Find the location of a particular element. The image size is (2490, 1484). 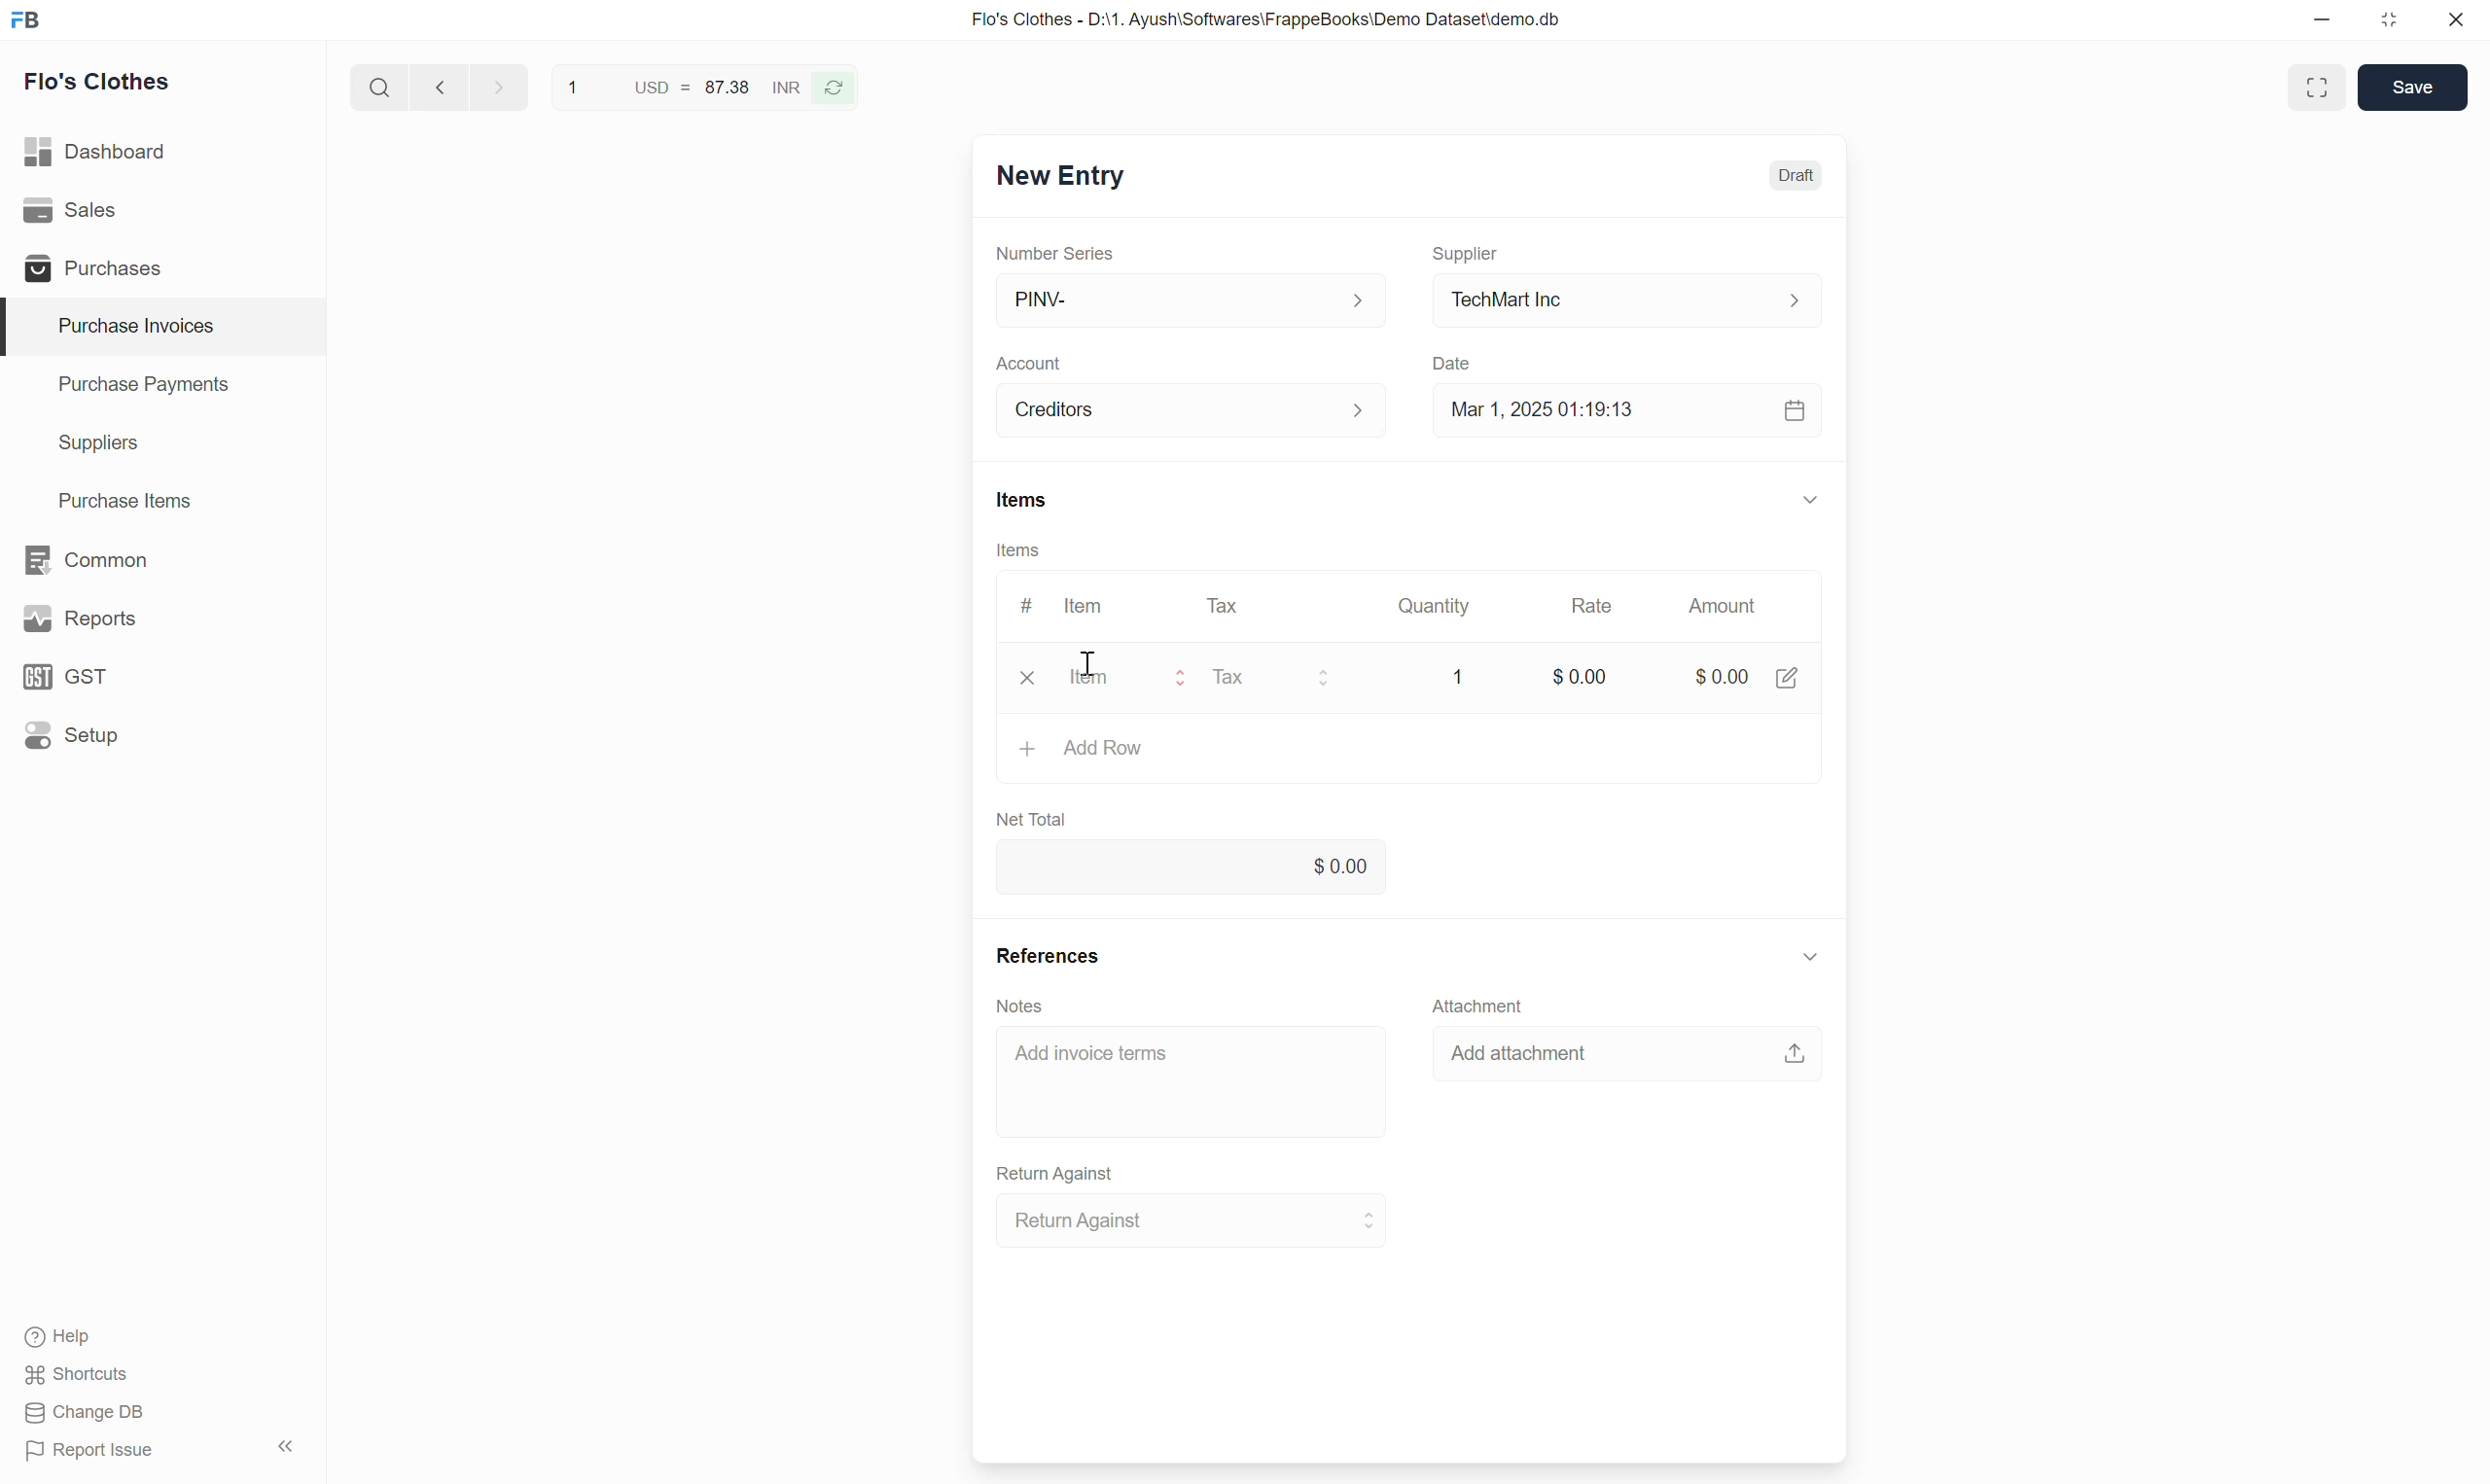

Flo's Clothes - D:\1. Ayush\Softwares\FrappeBooks\Demo Dataset\demo.db is located at coordinates (1264, 20).